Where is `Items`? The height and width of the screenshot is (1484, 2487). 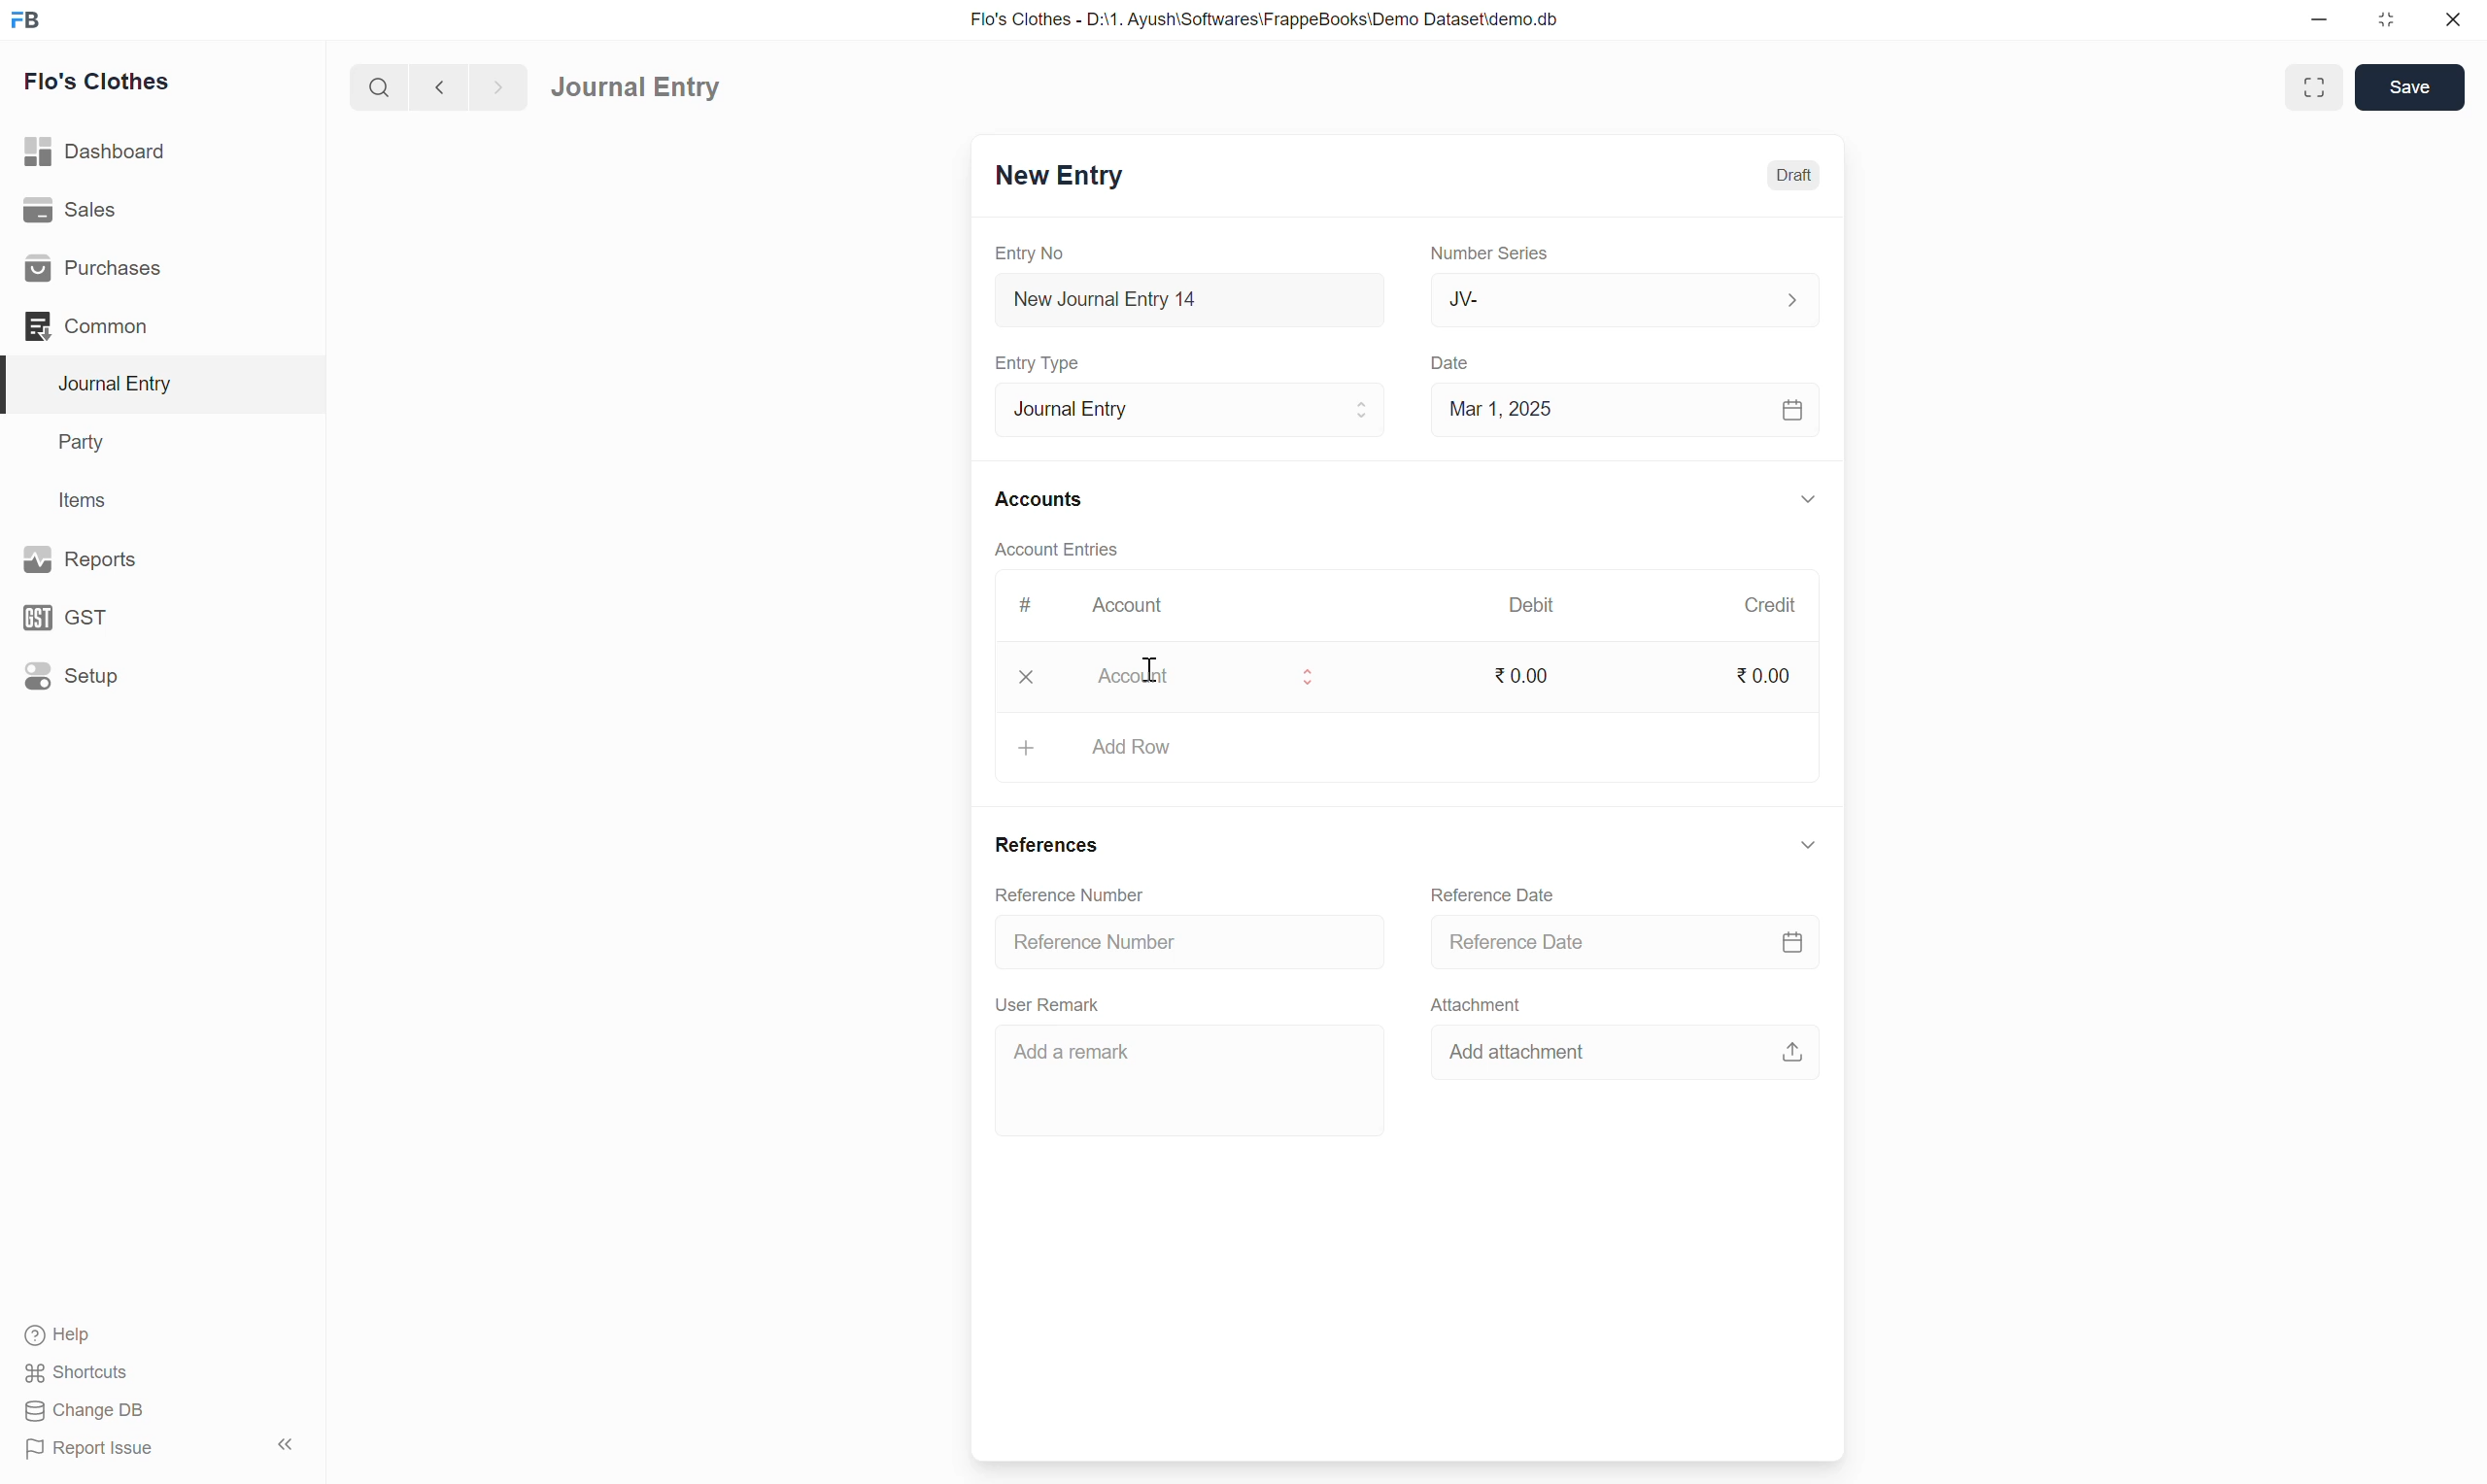
Items is located at coordinates (81, 499).